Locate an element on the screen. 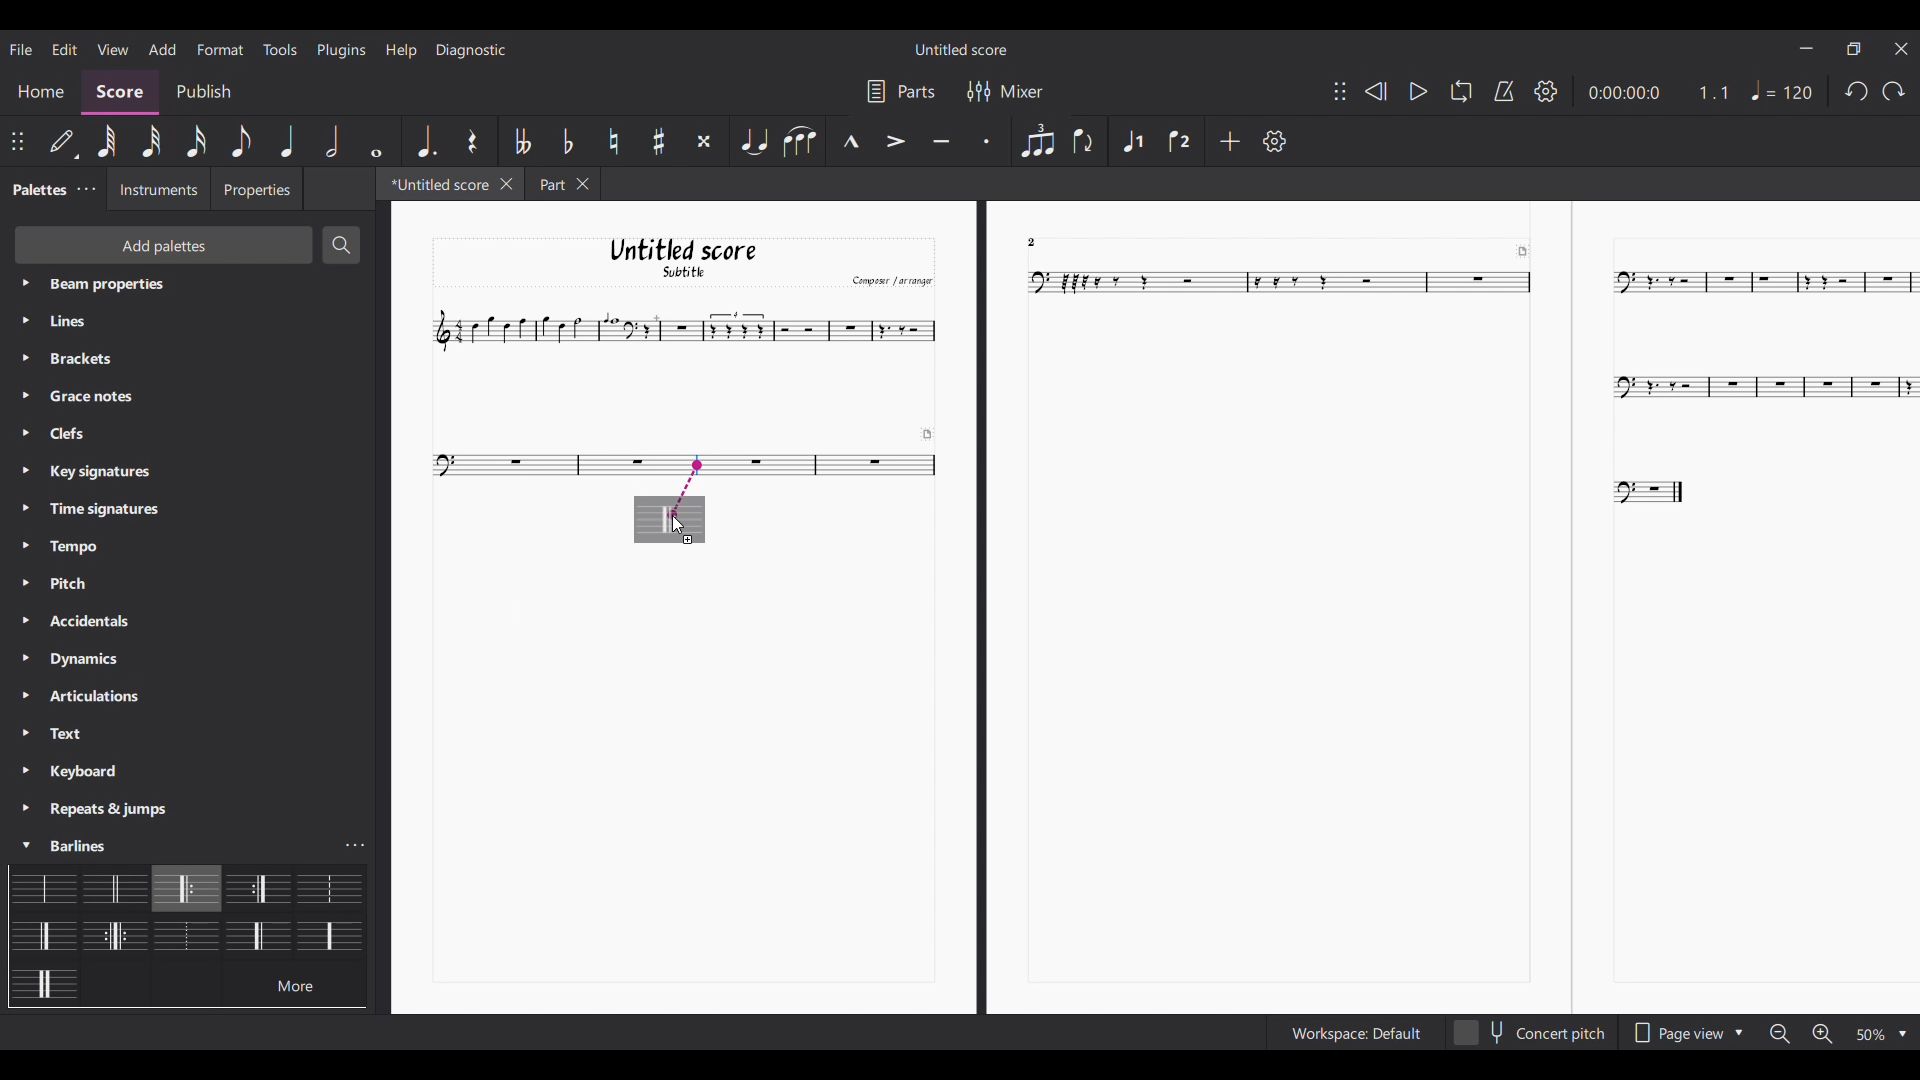 This screenshot has height=1080, width=1920. Palette settings is located at coordinates (115, 809).